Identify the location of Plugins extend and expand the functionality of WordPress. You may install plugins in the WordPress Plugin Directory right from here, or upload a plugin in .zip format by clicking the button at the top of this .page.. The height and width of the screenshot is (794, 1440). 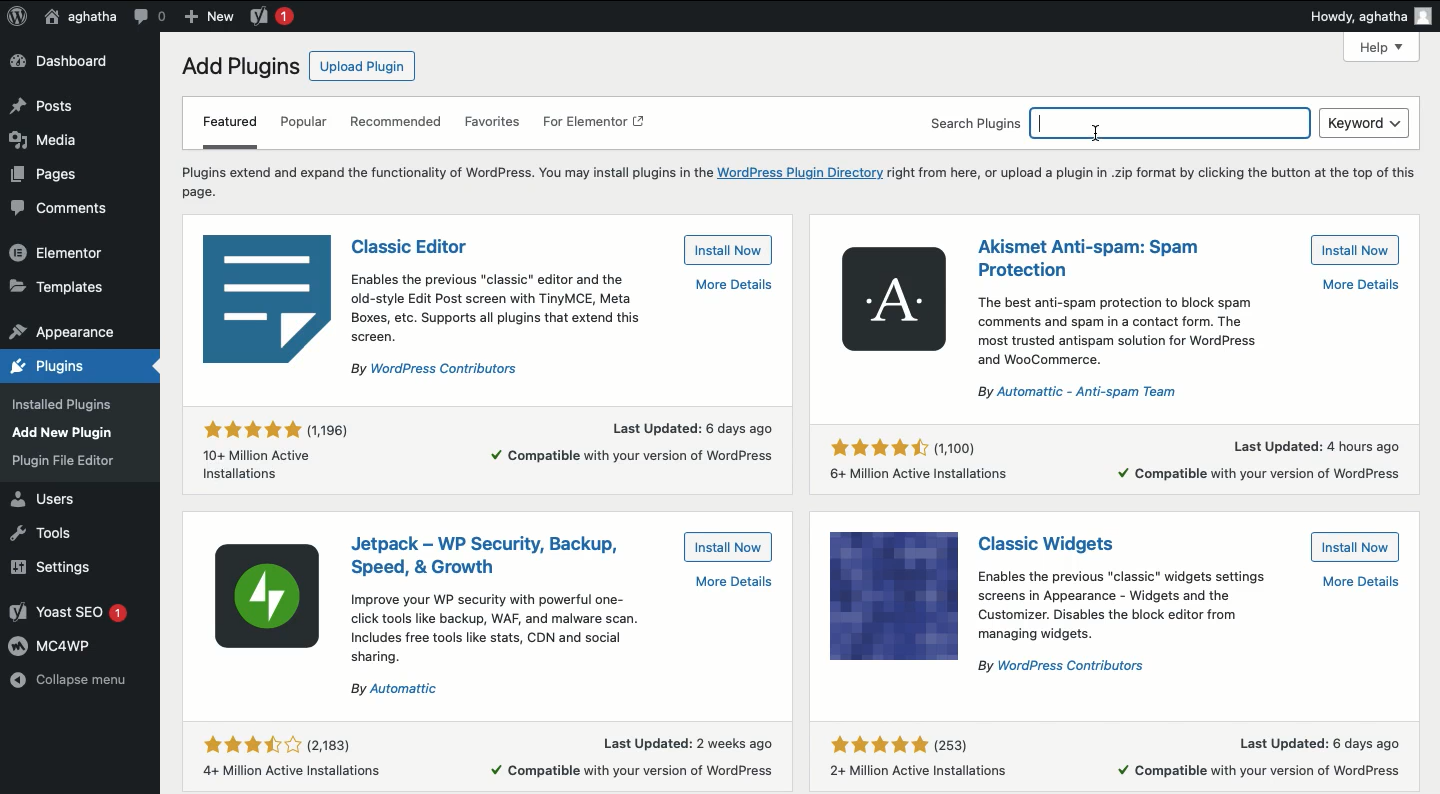
(798, 180).